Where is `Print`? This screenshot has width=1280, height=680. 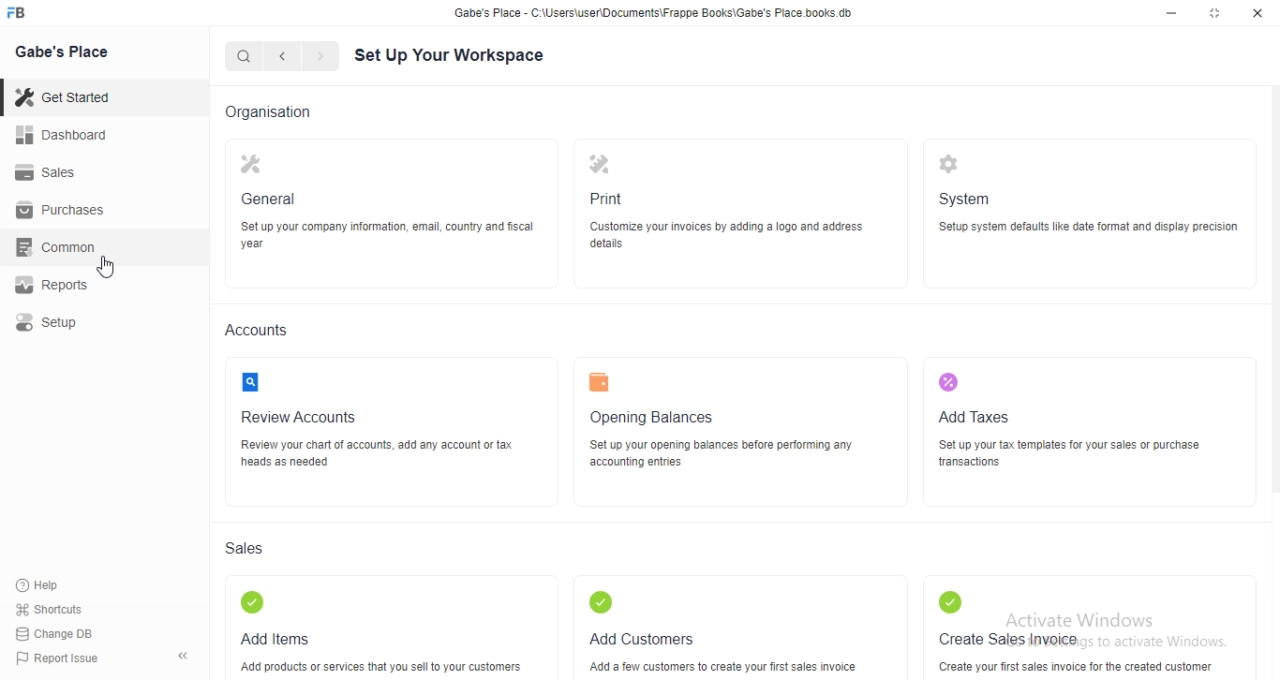 Print is located at coordinates (602, 198).